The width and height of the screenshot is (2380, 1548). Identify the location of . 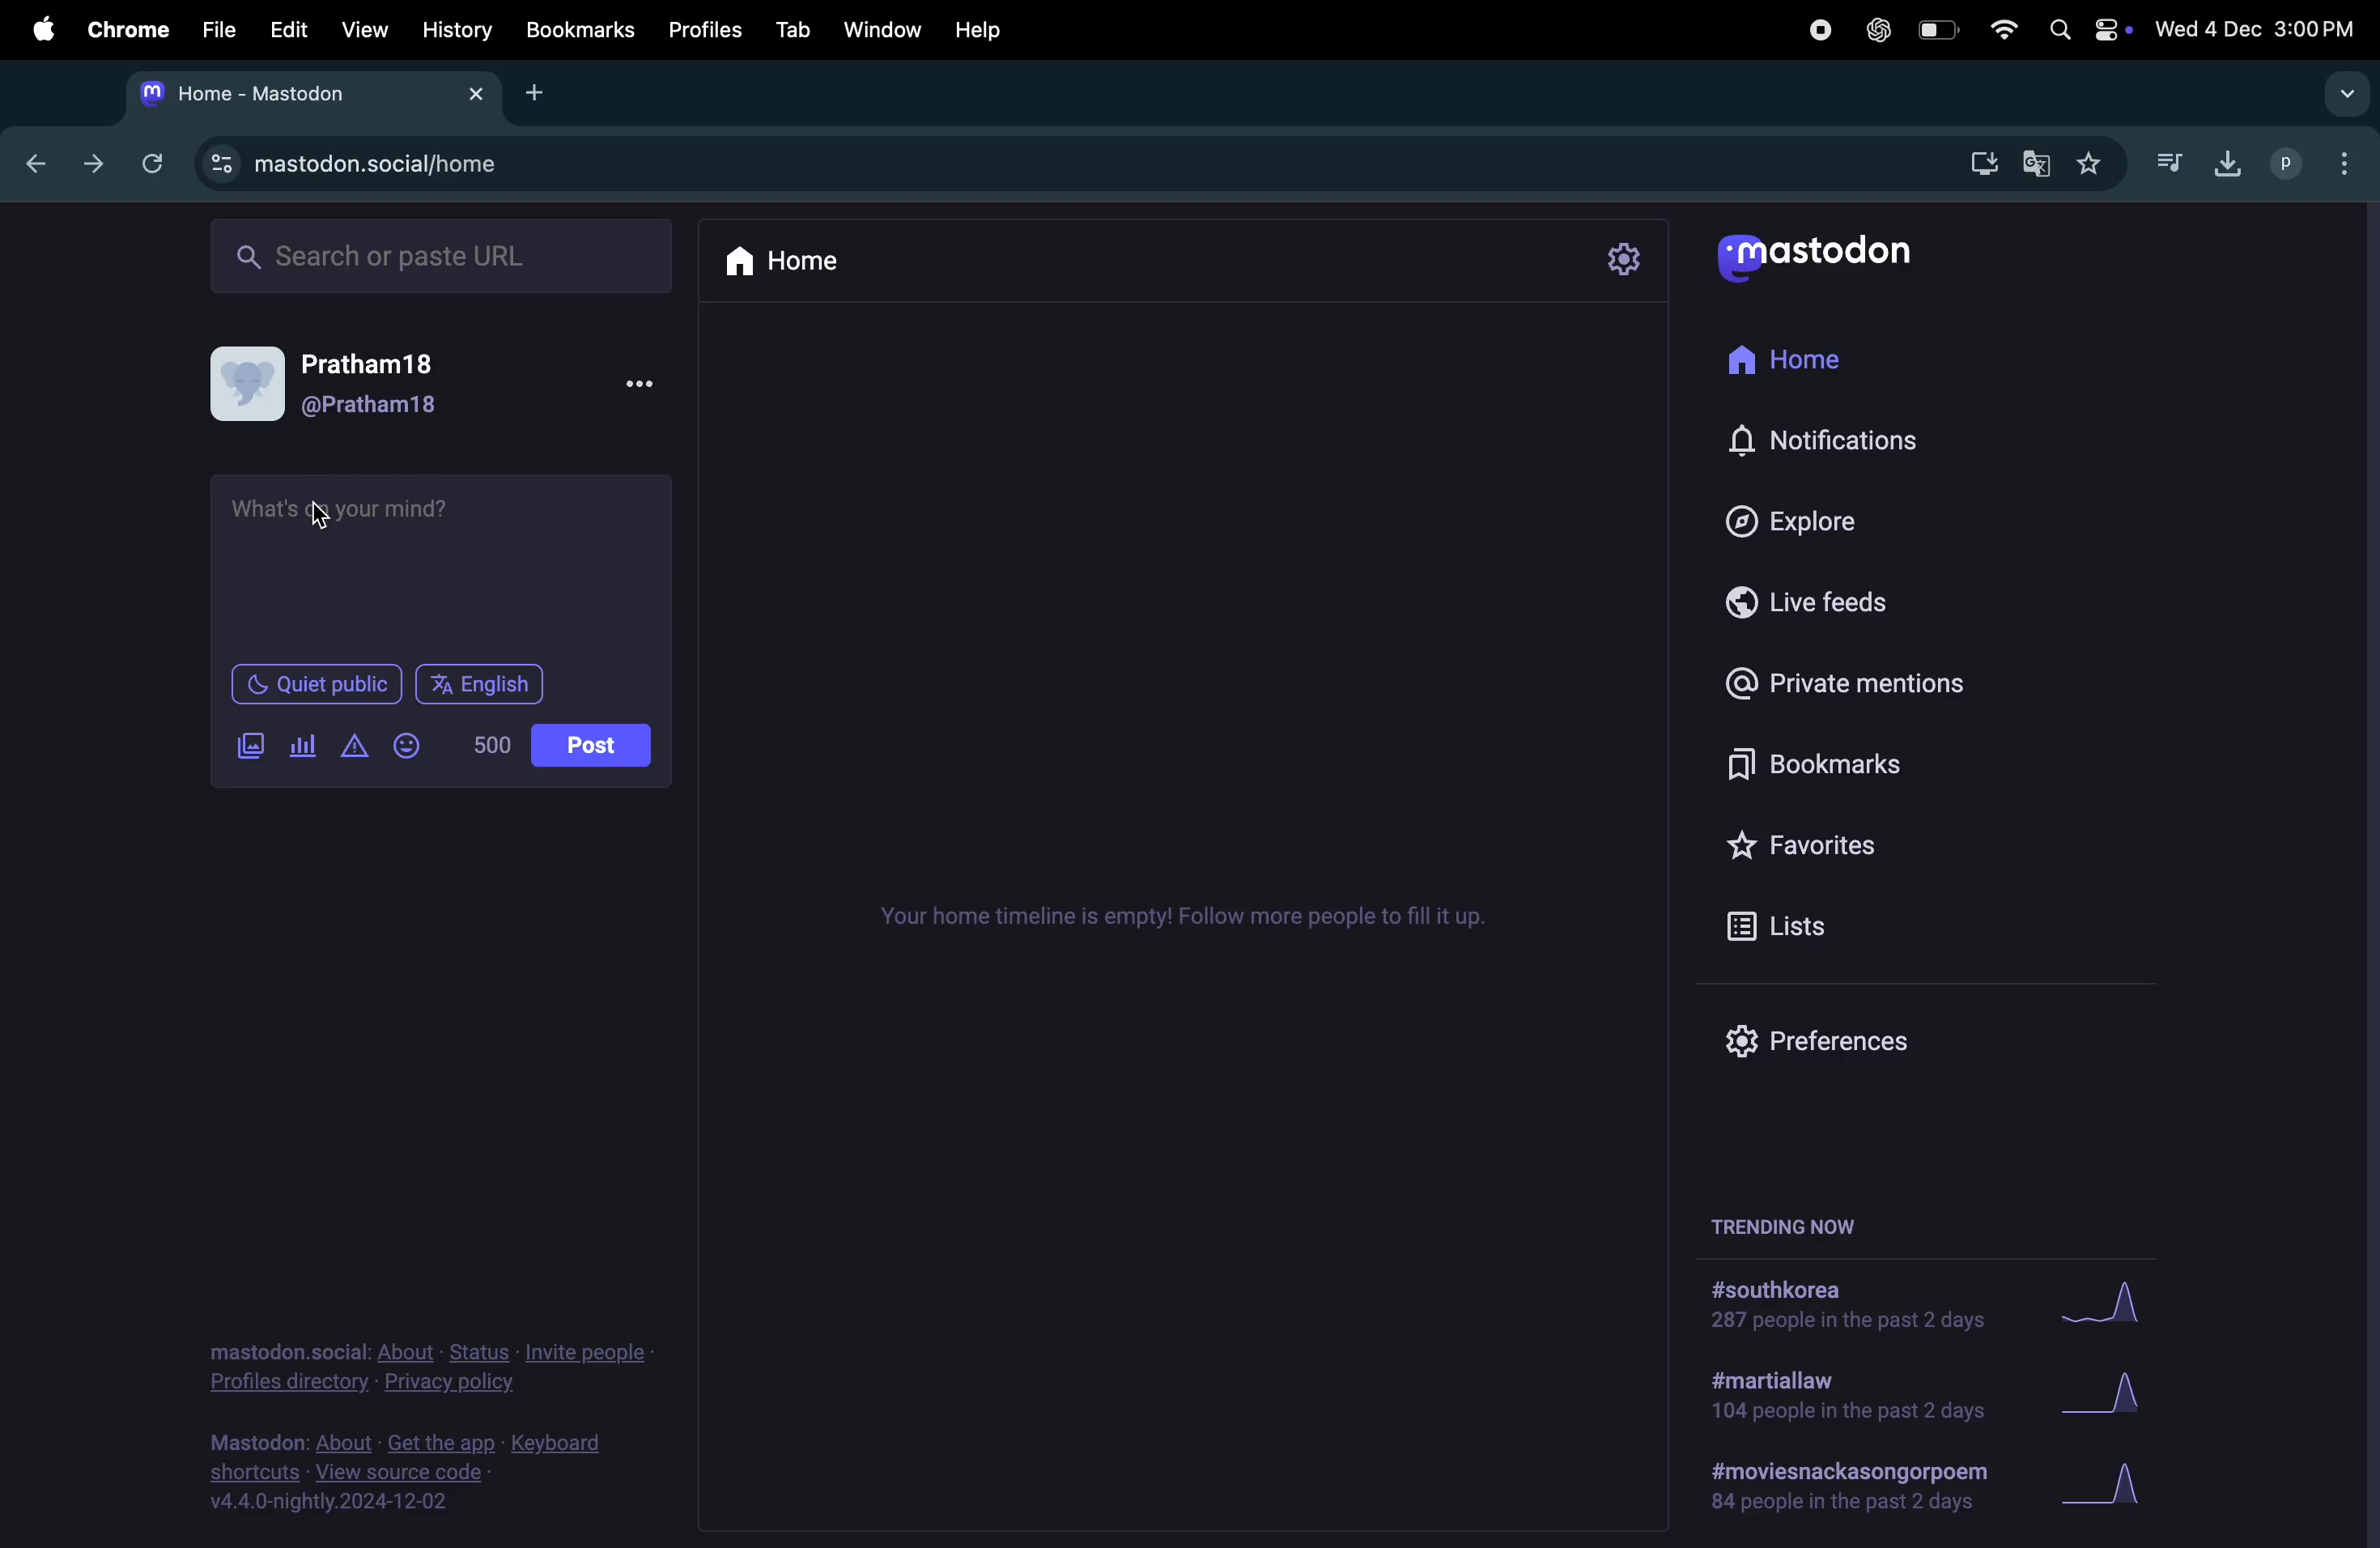
(1876, 30).